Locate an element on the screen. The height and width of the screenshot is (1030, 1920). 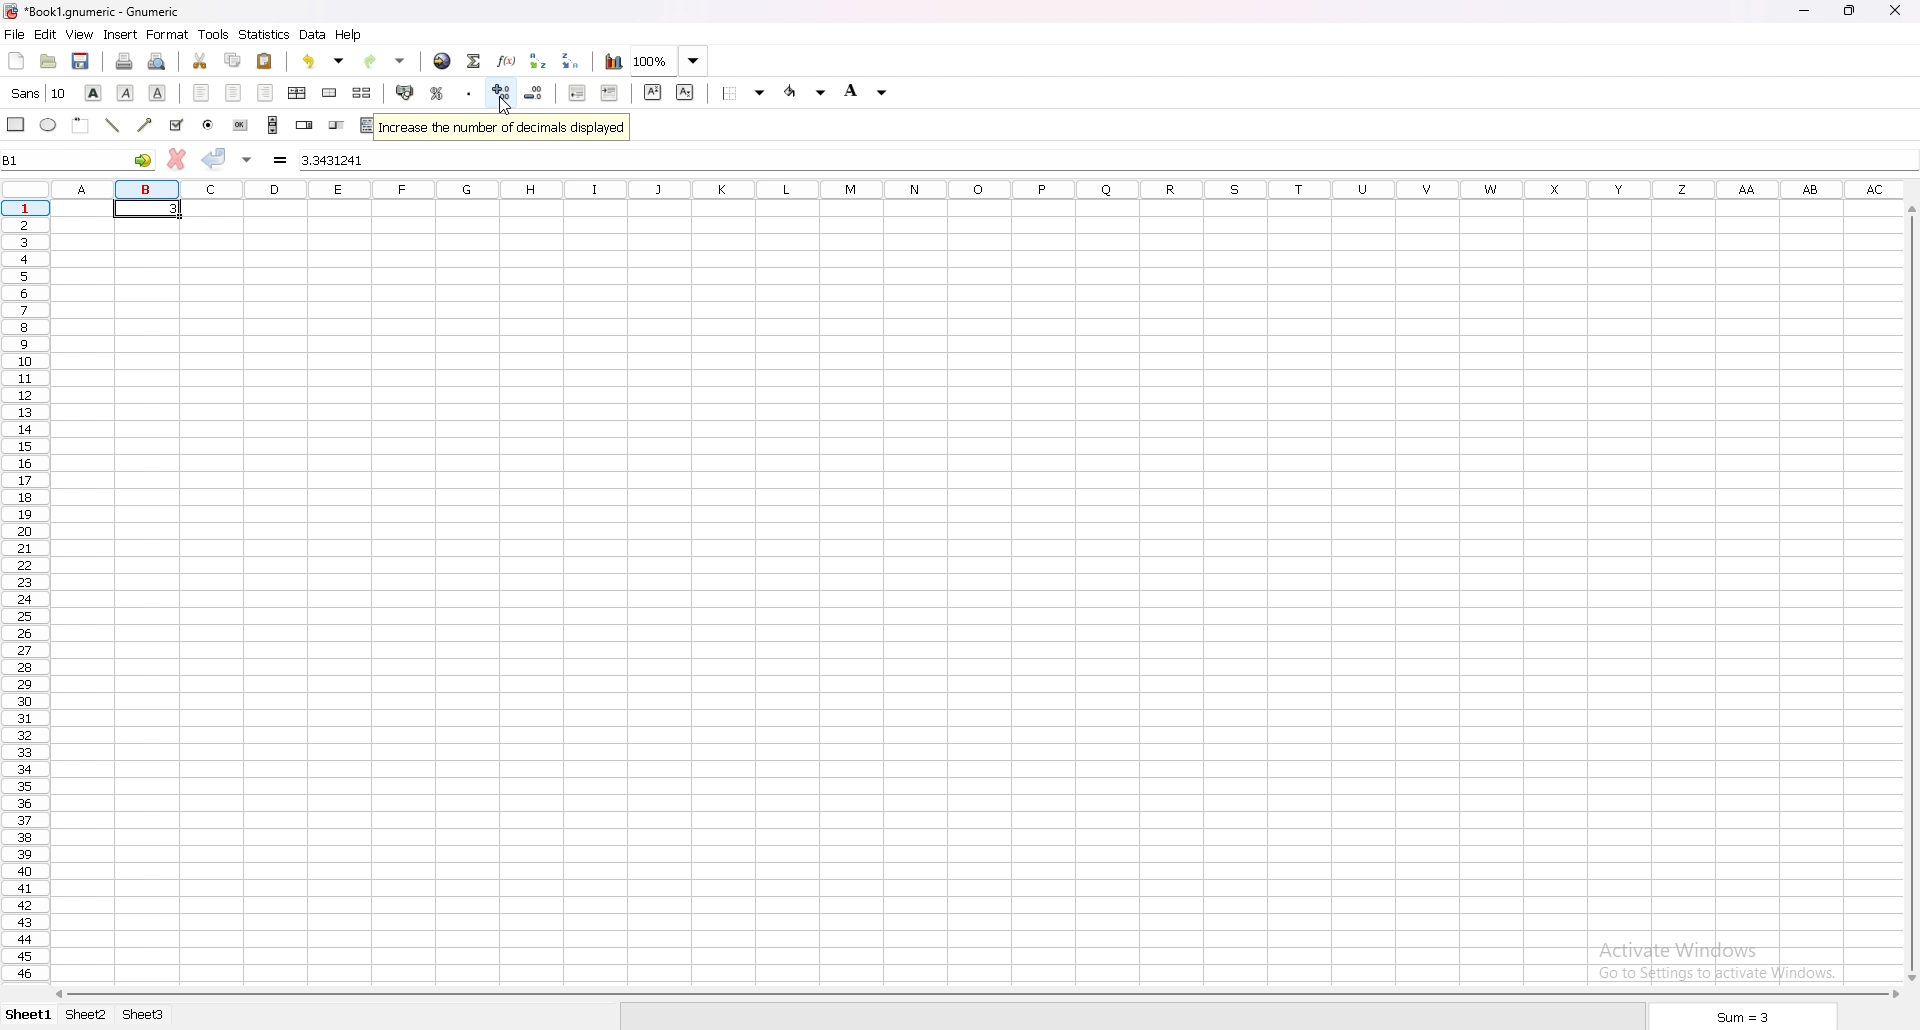
sheet1 is located at coordinates (27, 1015).